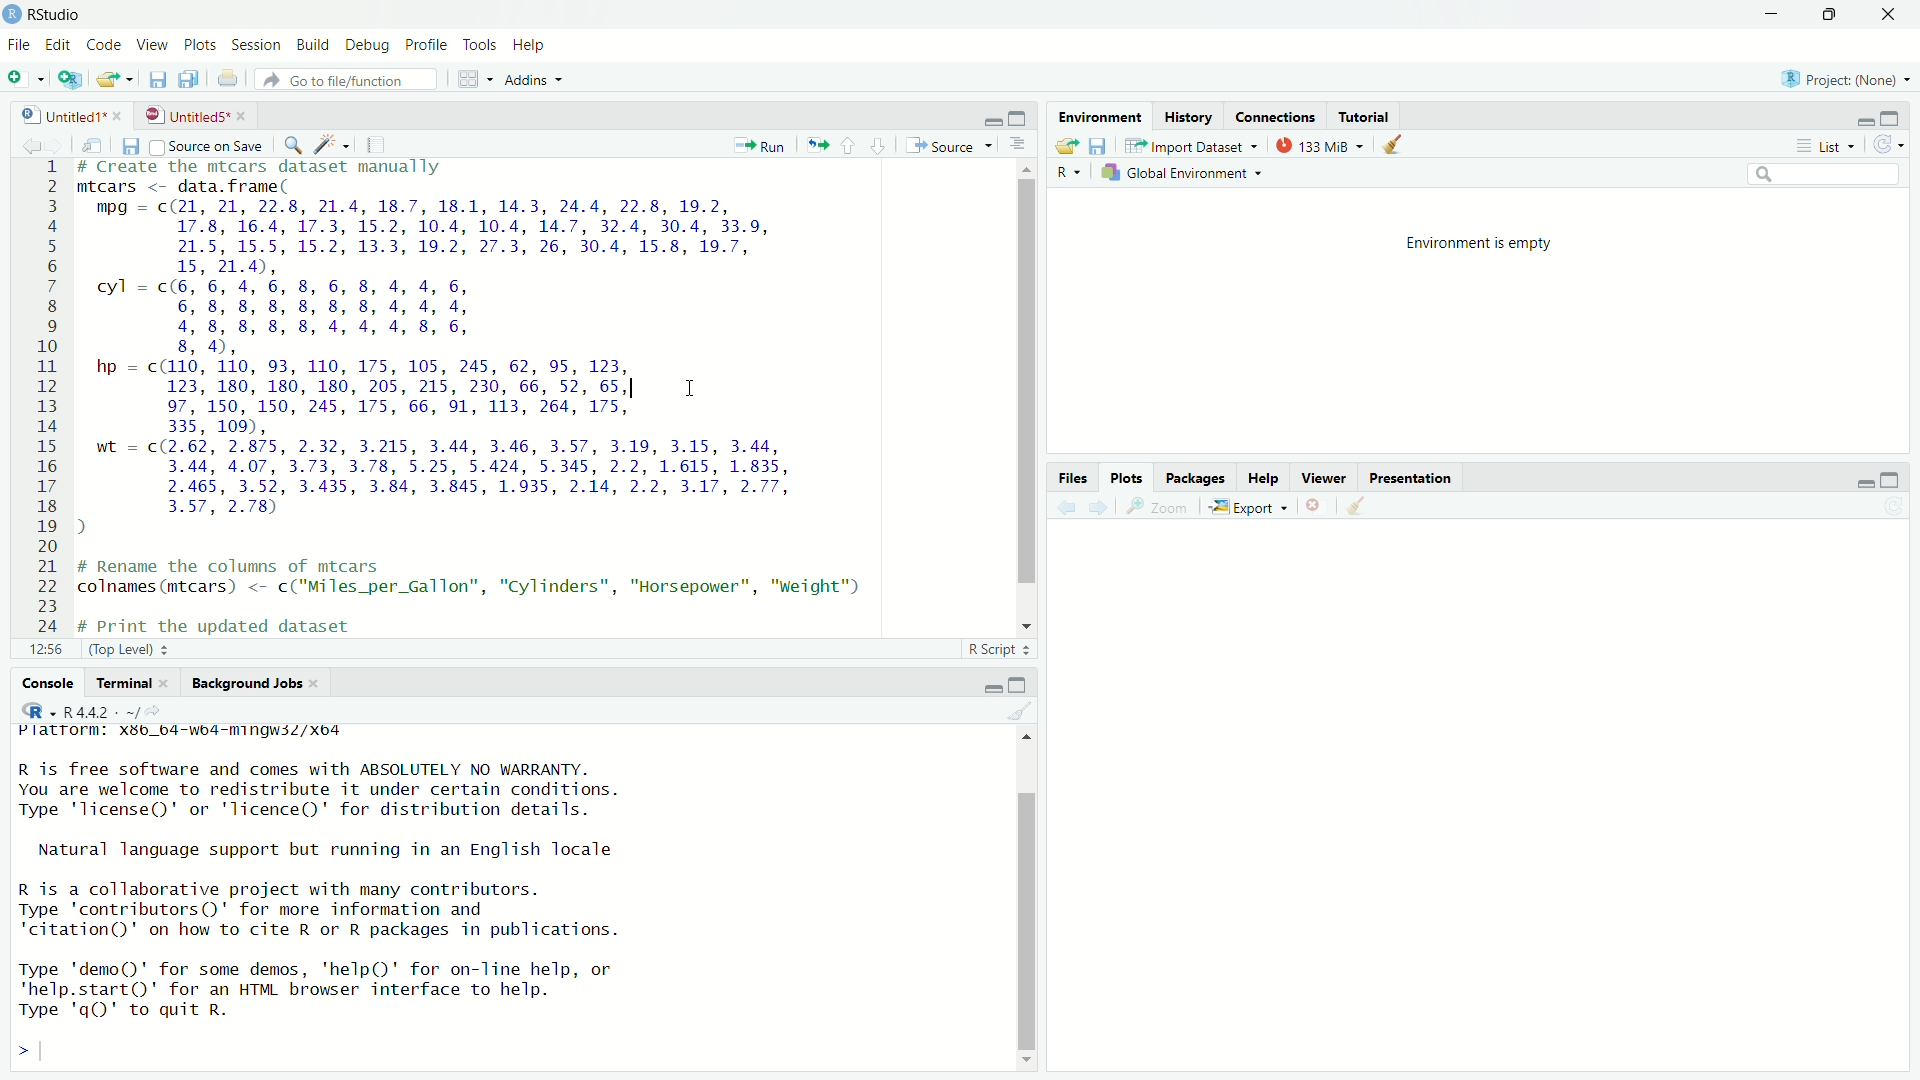 Image resolution: width=1920 pixels, height=1080 pixels. I want to click on zoom, so click(1161, 508).